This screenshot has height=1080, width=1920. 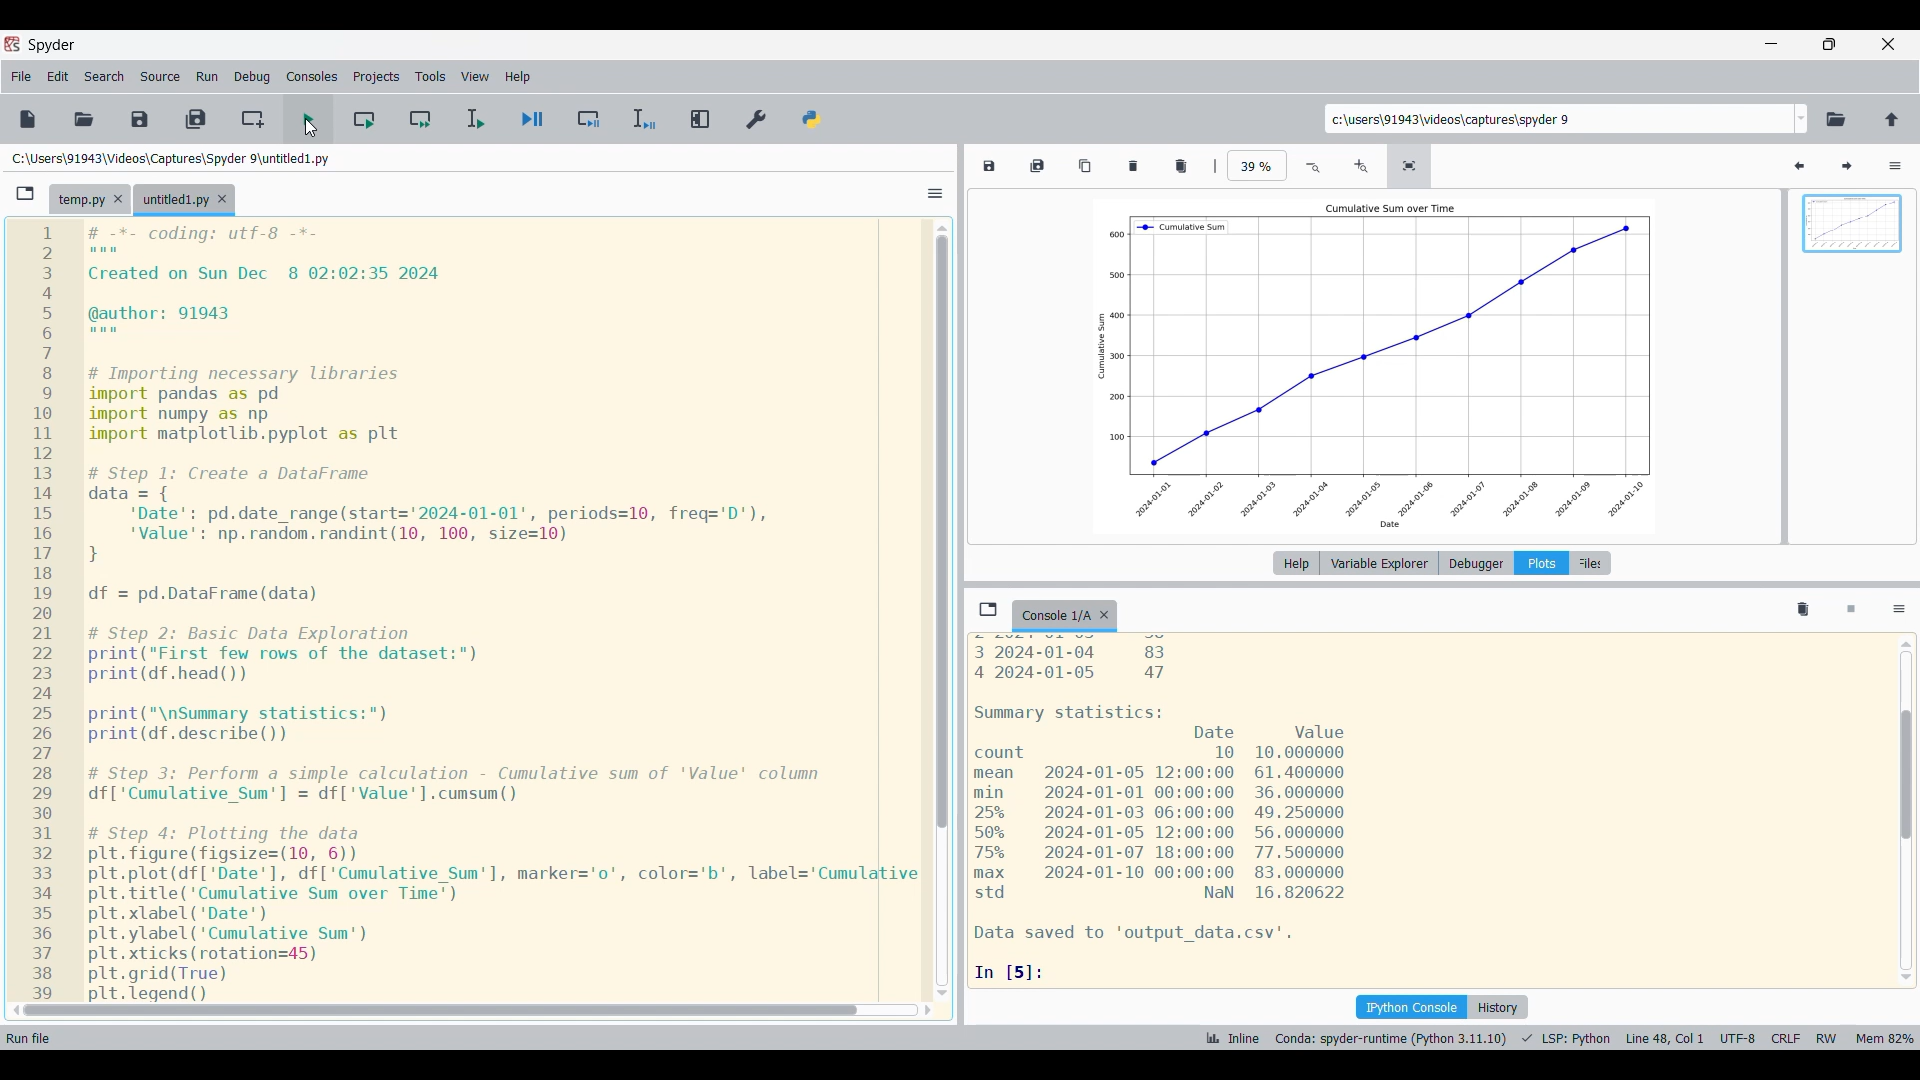 I want to click on Description of current selection, so click(x=37, y=1037).